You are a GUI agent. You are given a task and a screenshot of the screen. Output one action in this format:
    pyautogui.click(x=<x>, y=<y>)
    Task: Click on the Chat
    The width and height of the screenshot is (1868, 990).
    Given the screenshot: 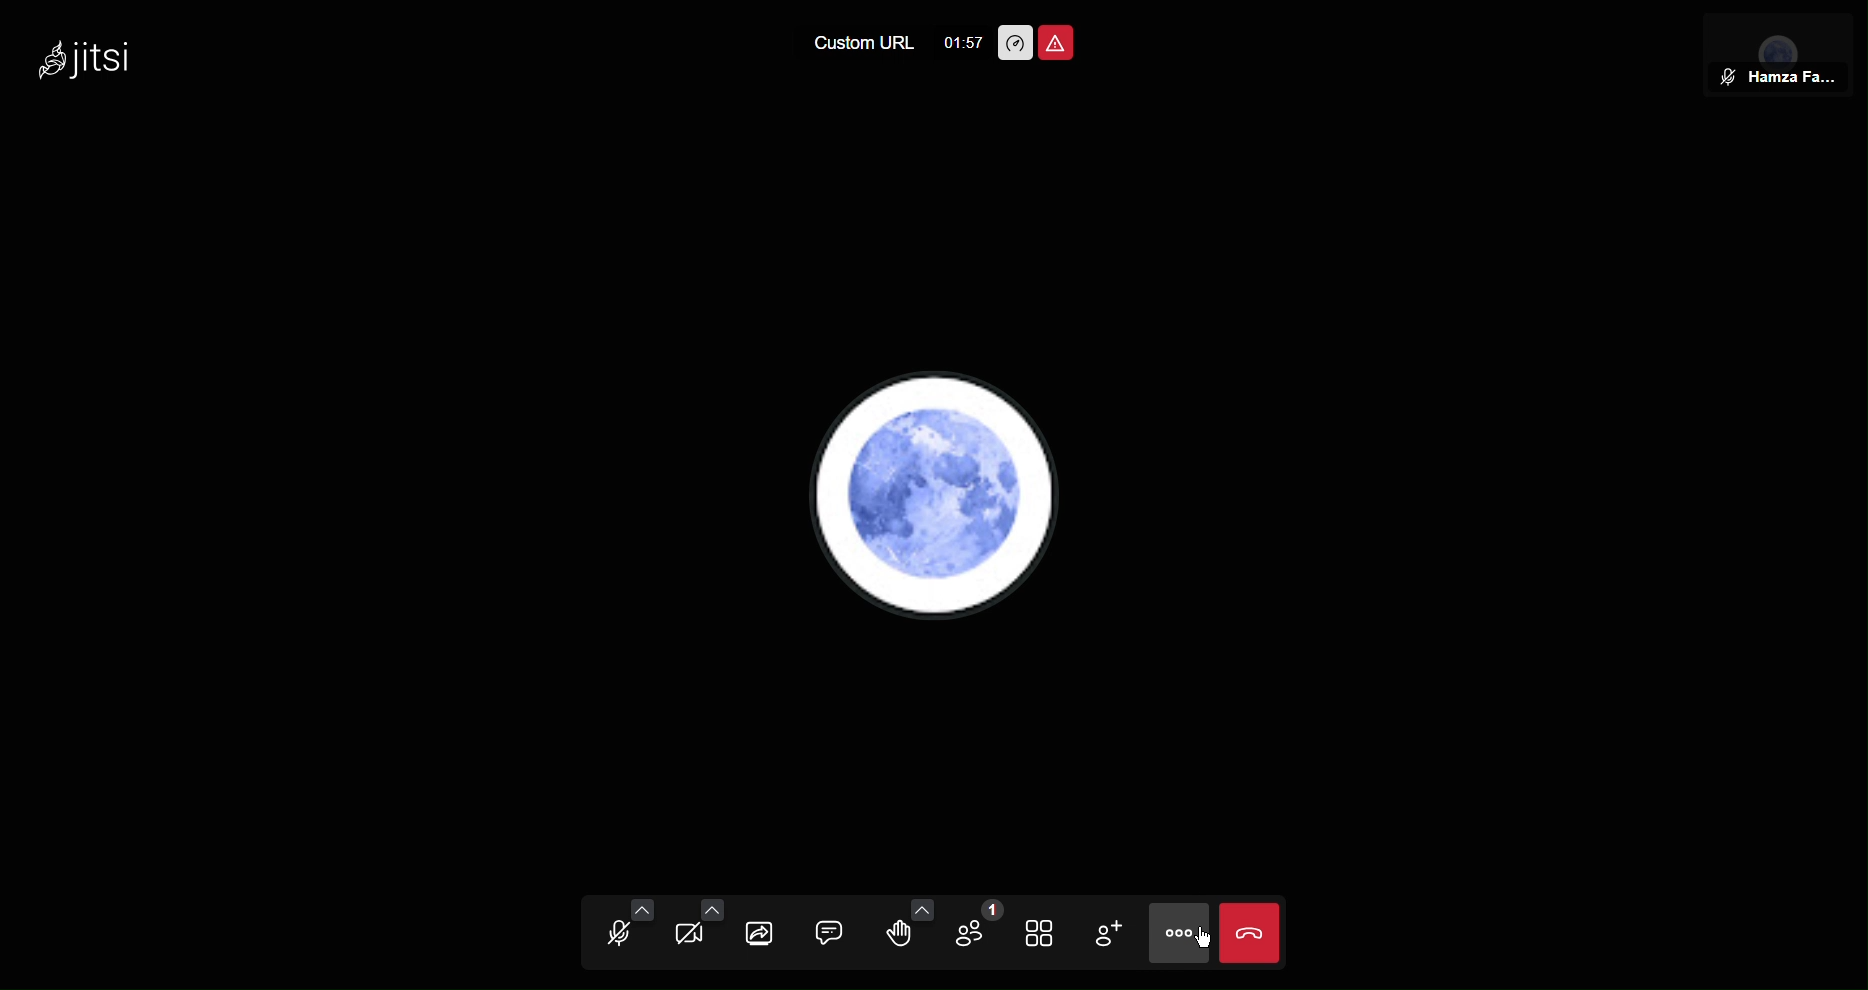 What is the action you would take?
    pyautogui.click(x=835, y=937)
    